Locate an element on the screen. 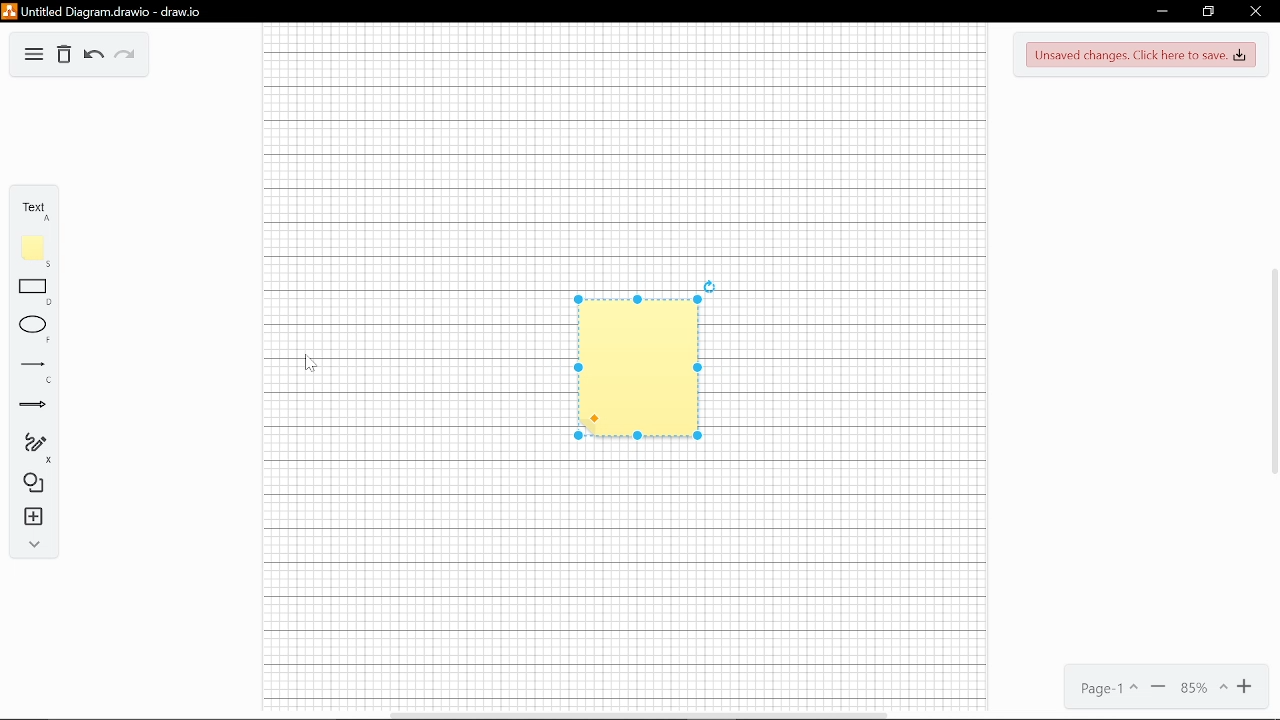 This screenshot has width=1280, height=720. Delete is located at coordinates (63, 55).